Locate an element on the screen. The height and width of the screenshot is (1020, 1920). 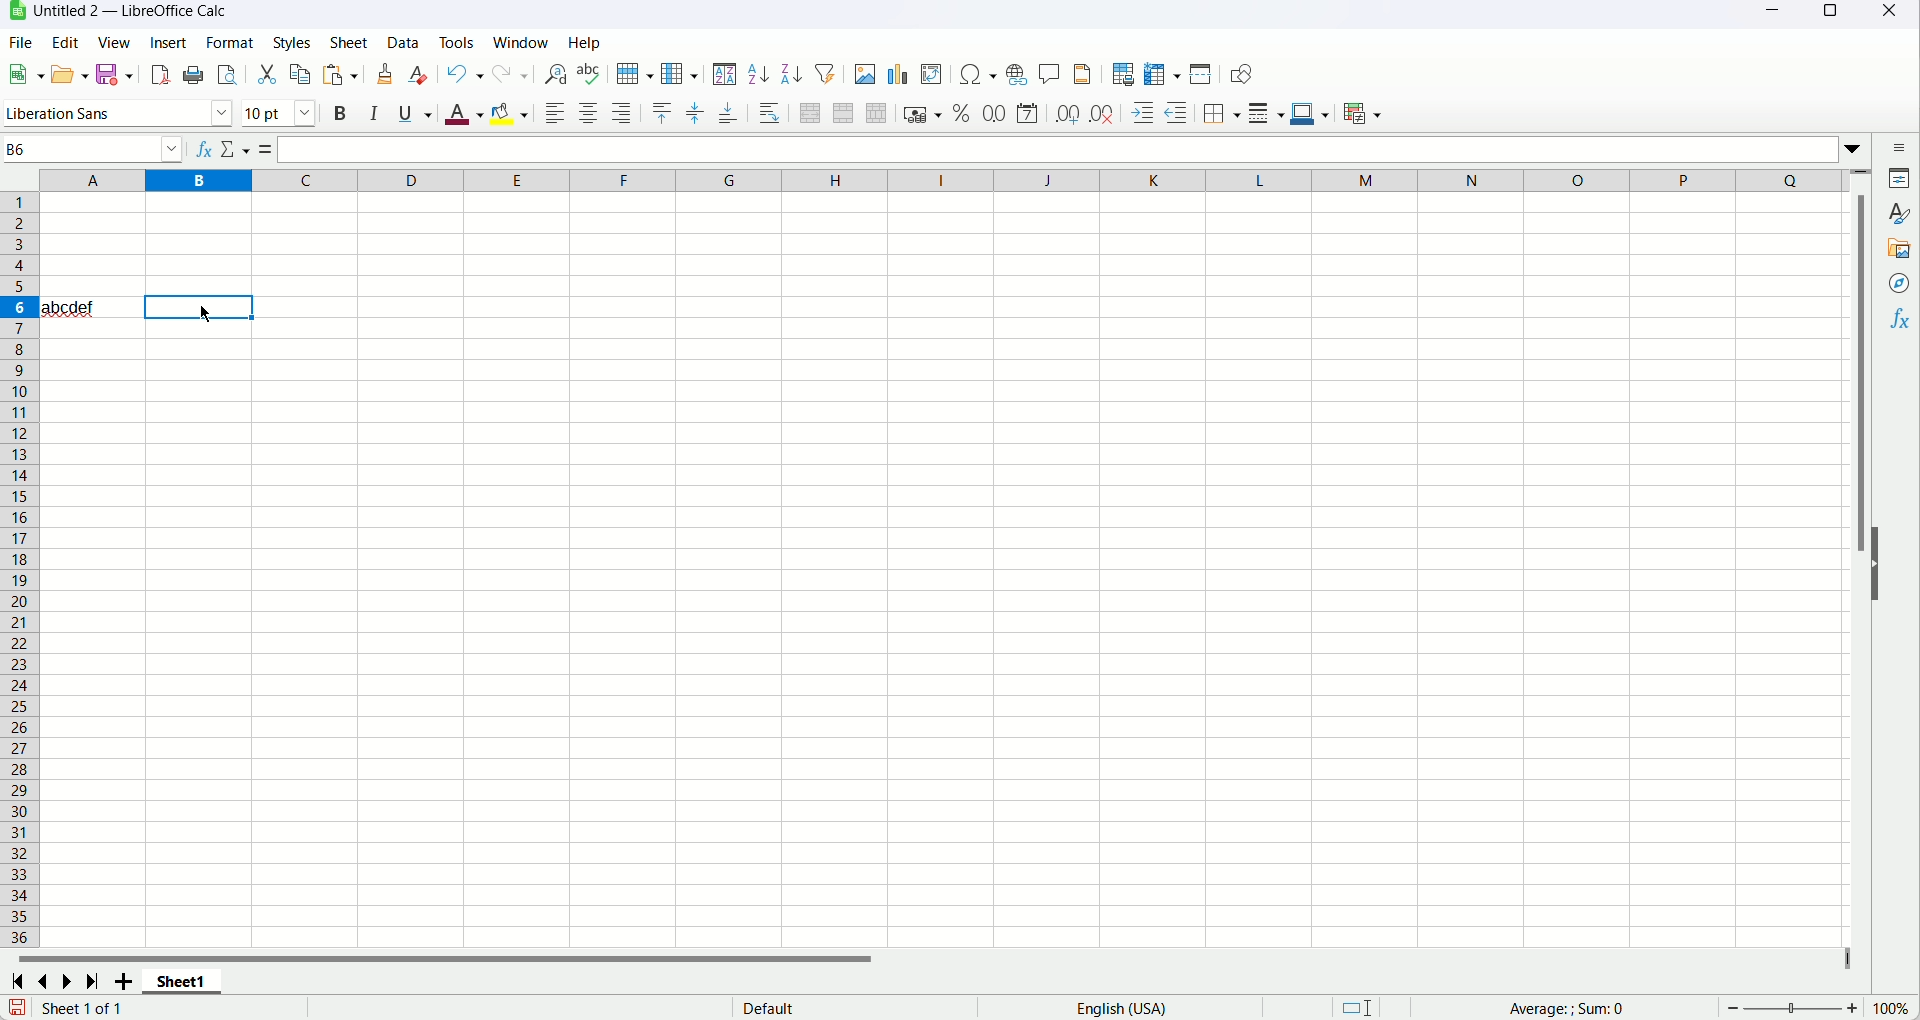
insert hyperlink is located at coordinates (1016, 74).